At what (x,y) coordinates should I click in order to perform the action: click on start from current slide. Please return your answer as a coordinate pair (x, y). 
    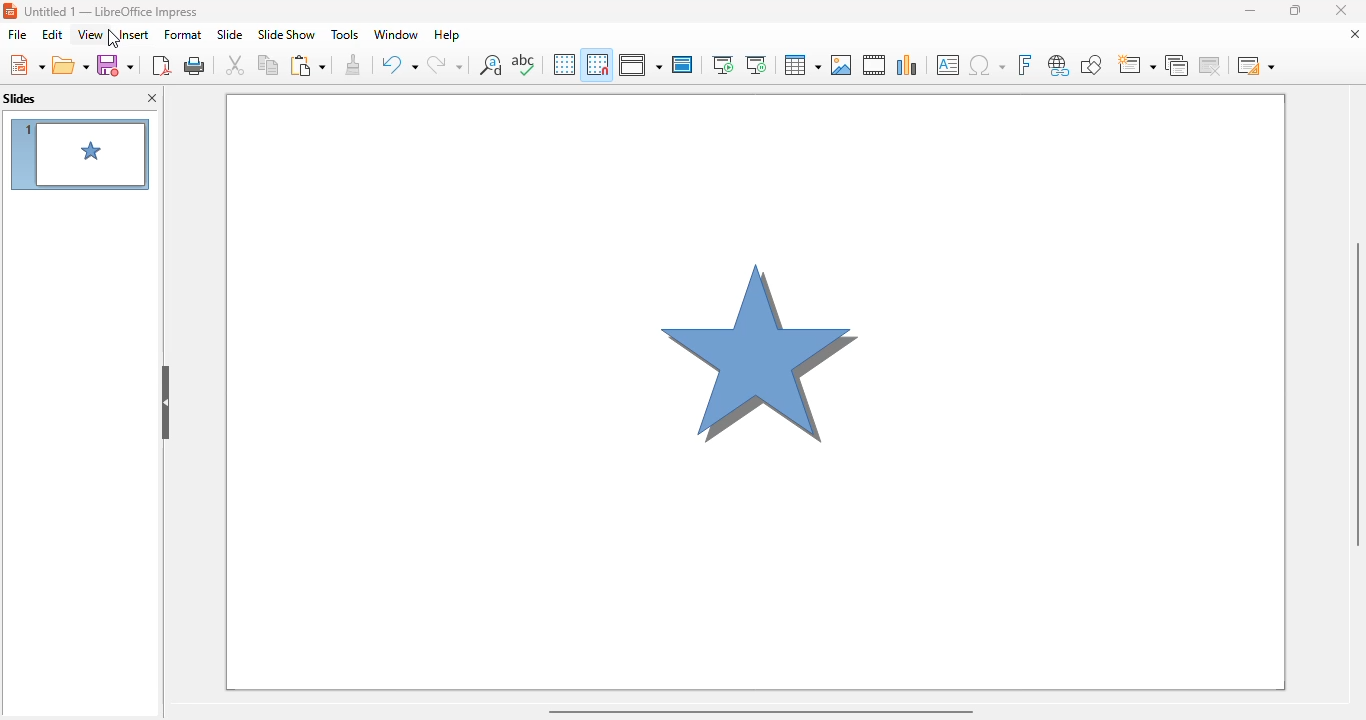
    Looking at the image, I should click on (756, 65).